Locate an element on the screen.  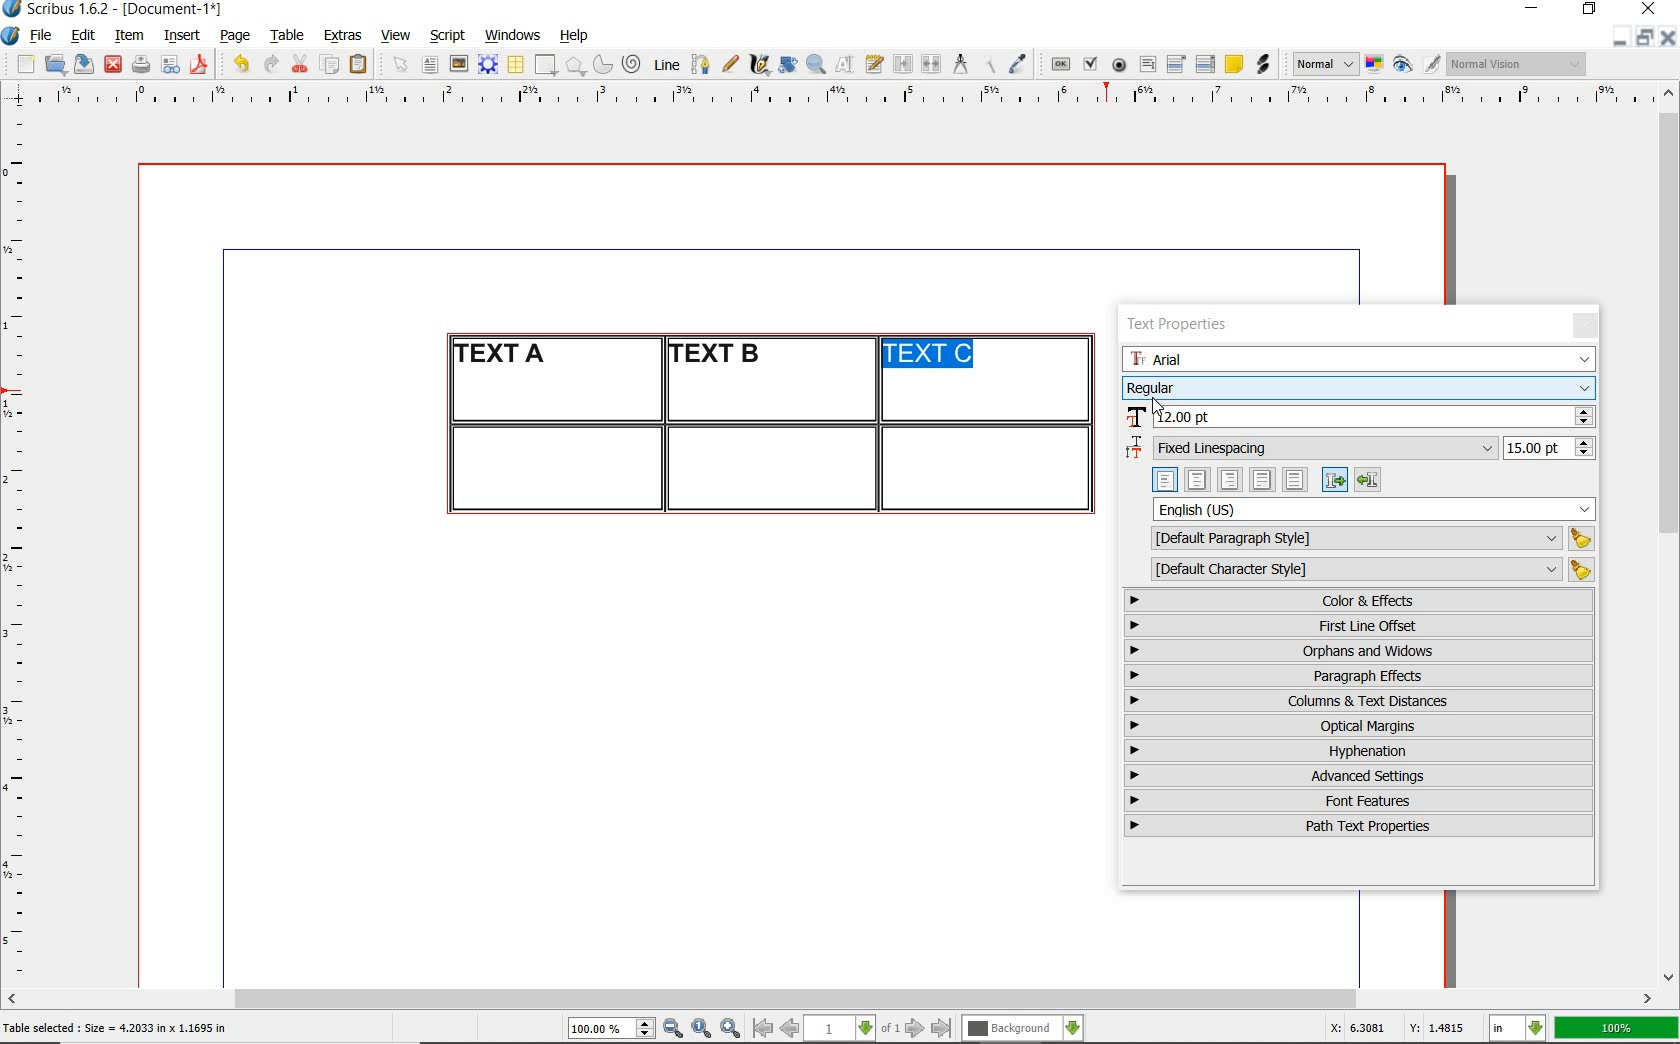
insert is located at coordinates (182, 36).